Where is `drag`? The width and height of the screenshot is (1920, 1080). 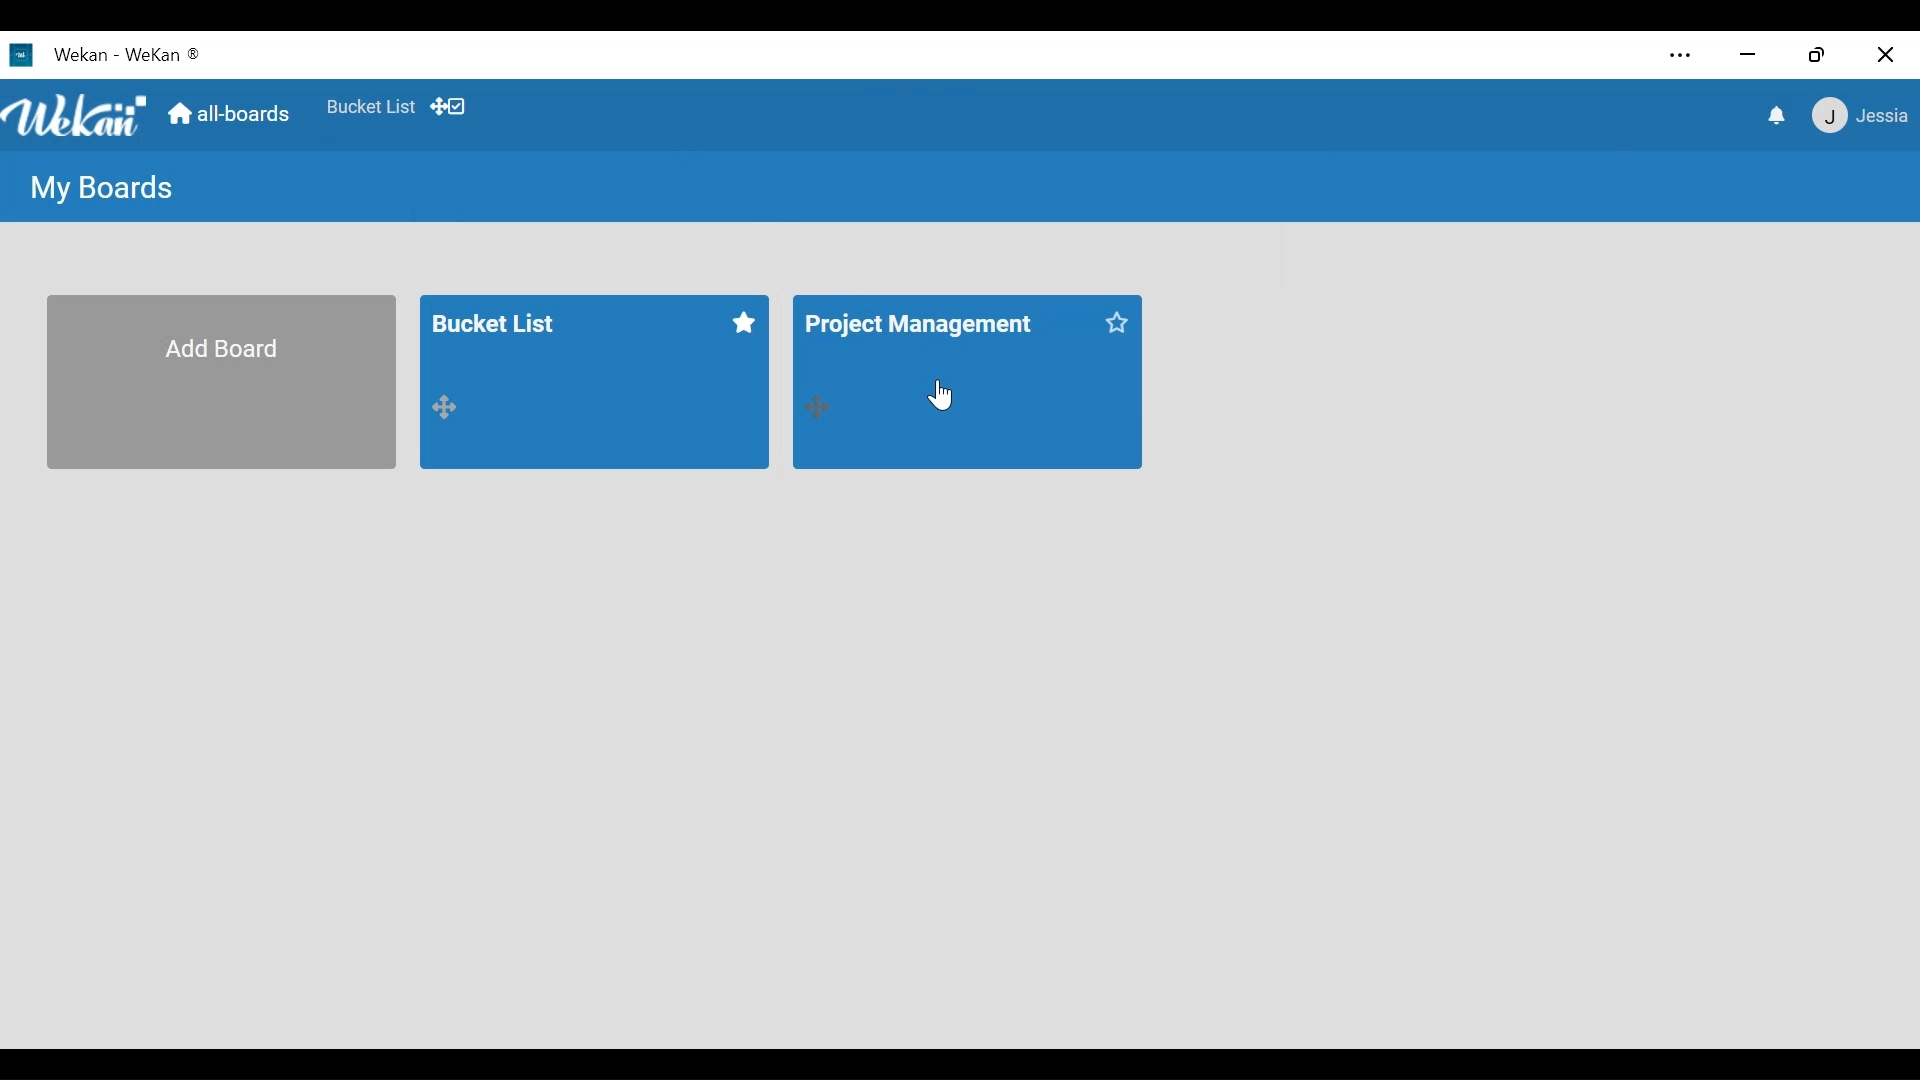 drag is located at coordinates (815, 403).